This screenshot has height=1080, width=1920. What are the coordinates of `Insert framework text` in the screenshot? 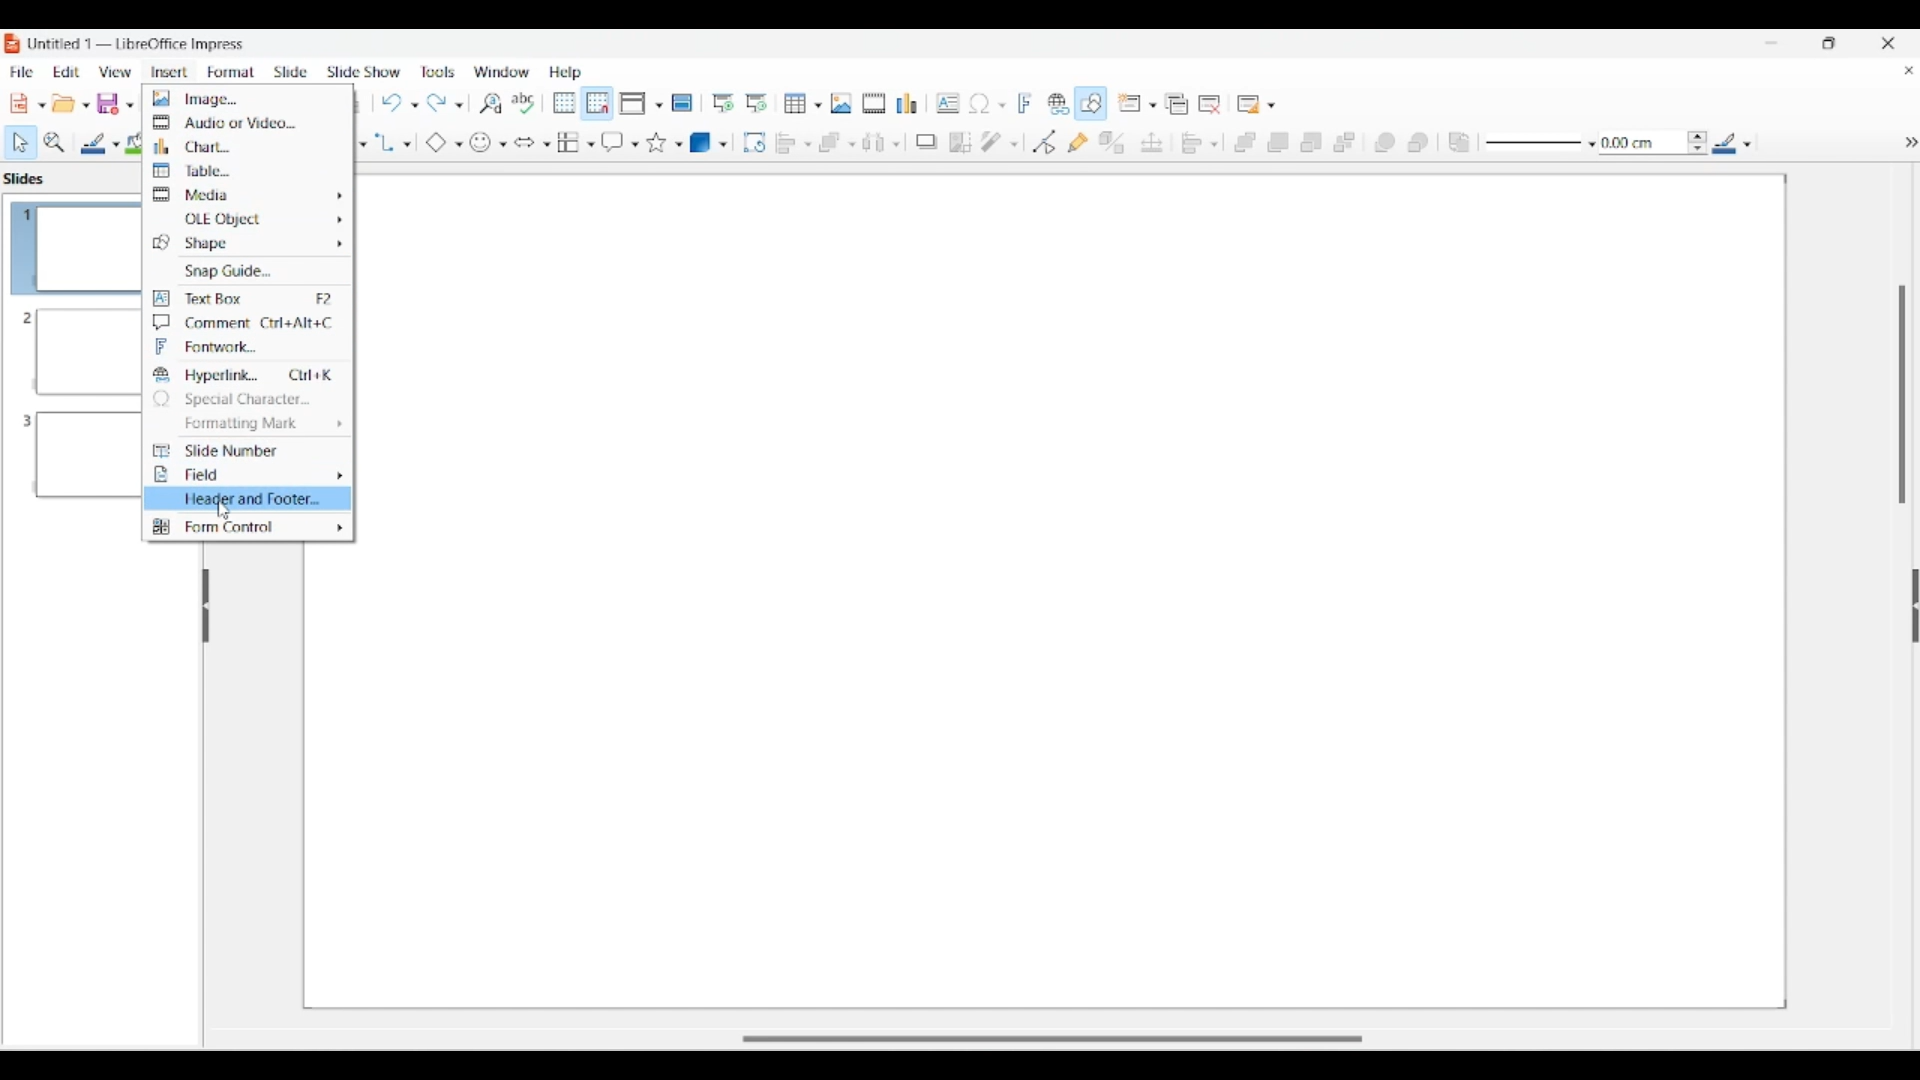 It's located at (1025, 103).